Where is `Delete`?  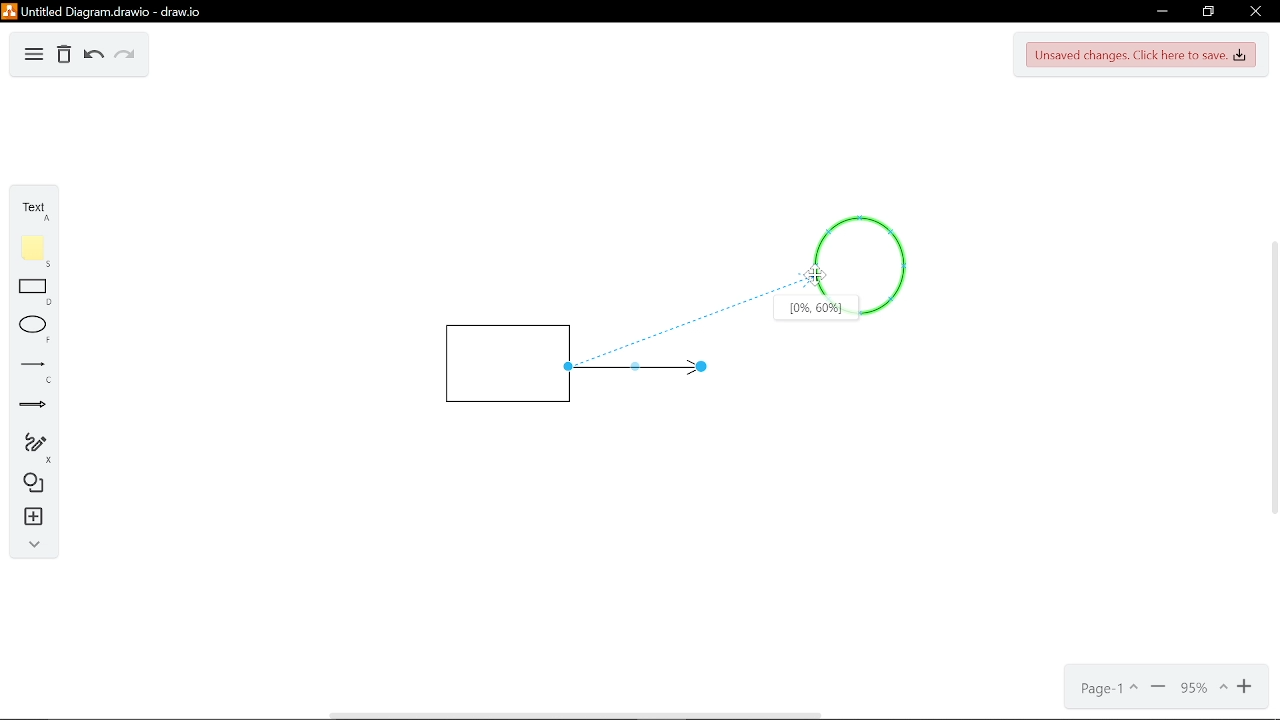 Delete is located at coordinates (64, 56).